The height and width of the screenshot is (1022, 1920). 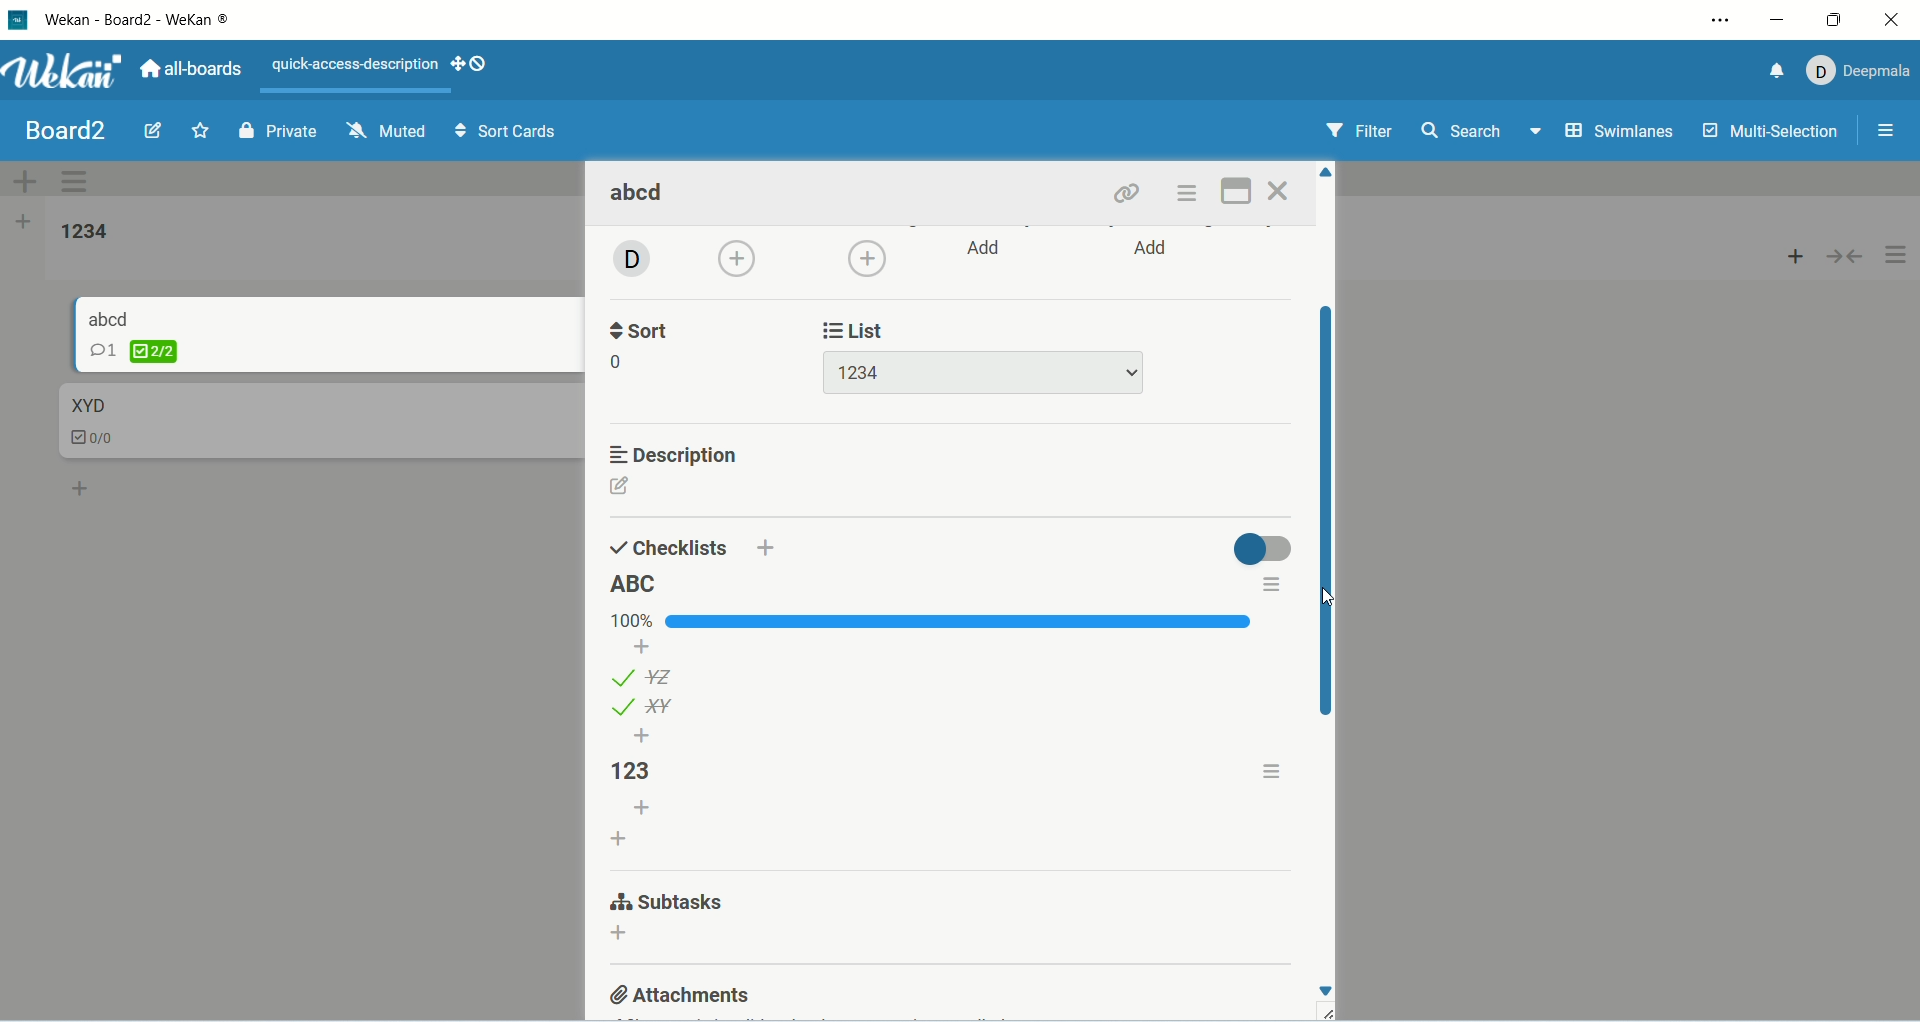 What do you see at coordinates (88, 232) in the screenshot?
I see `list title` at bounding box center [88, 232].